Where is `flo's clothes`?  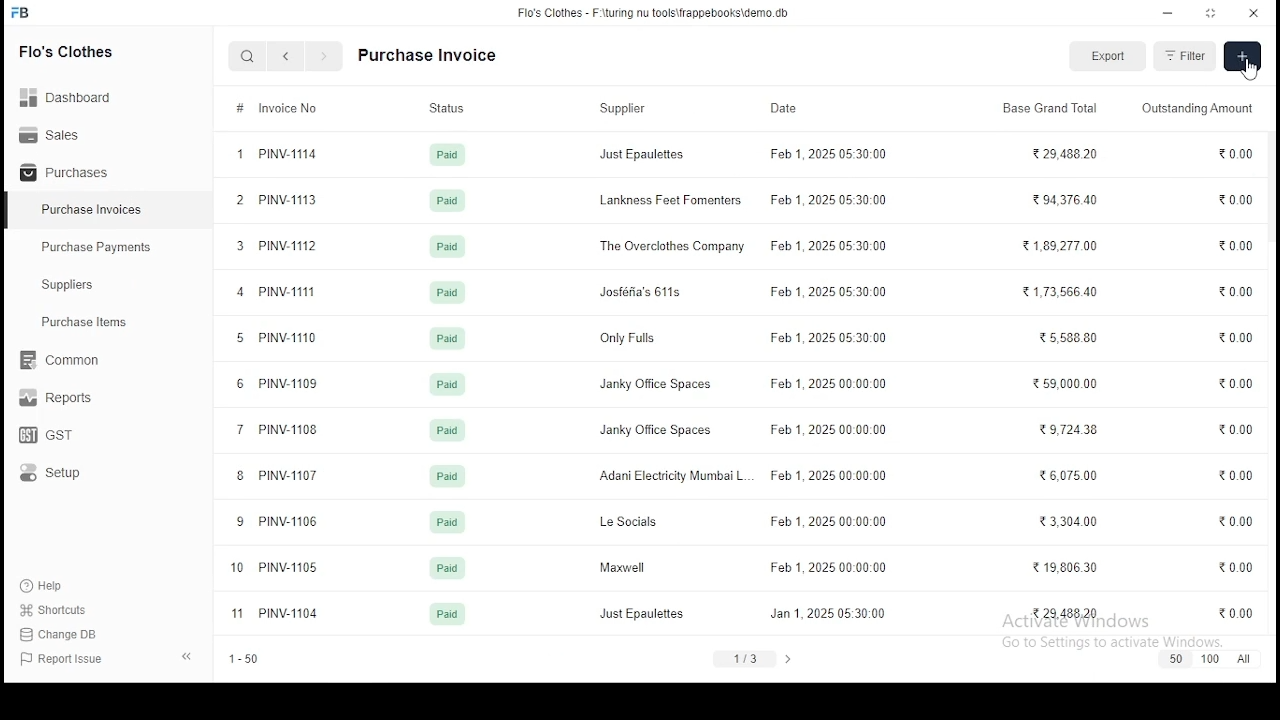
flo's clothes is located at coordinates (69, 51).